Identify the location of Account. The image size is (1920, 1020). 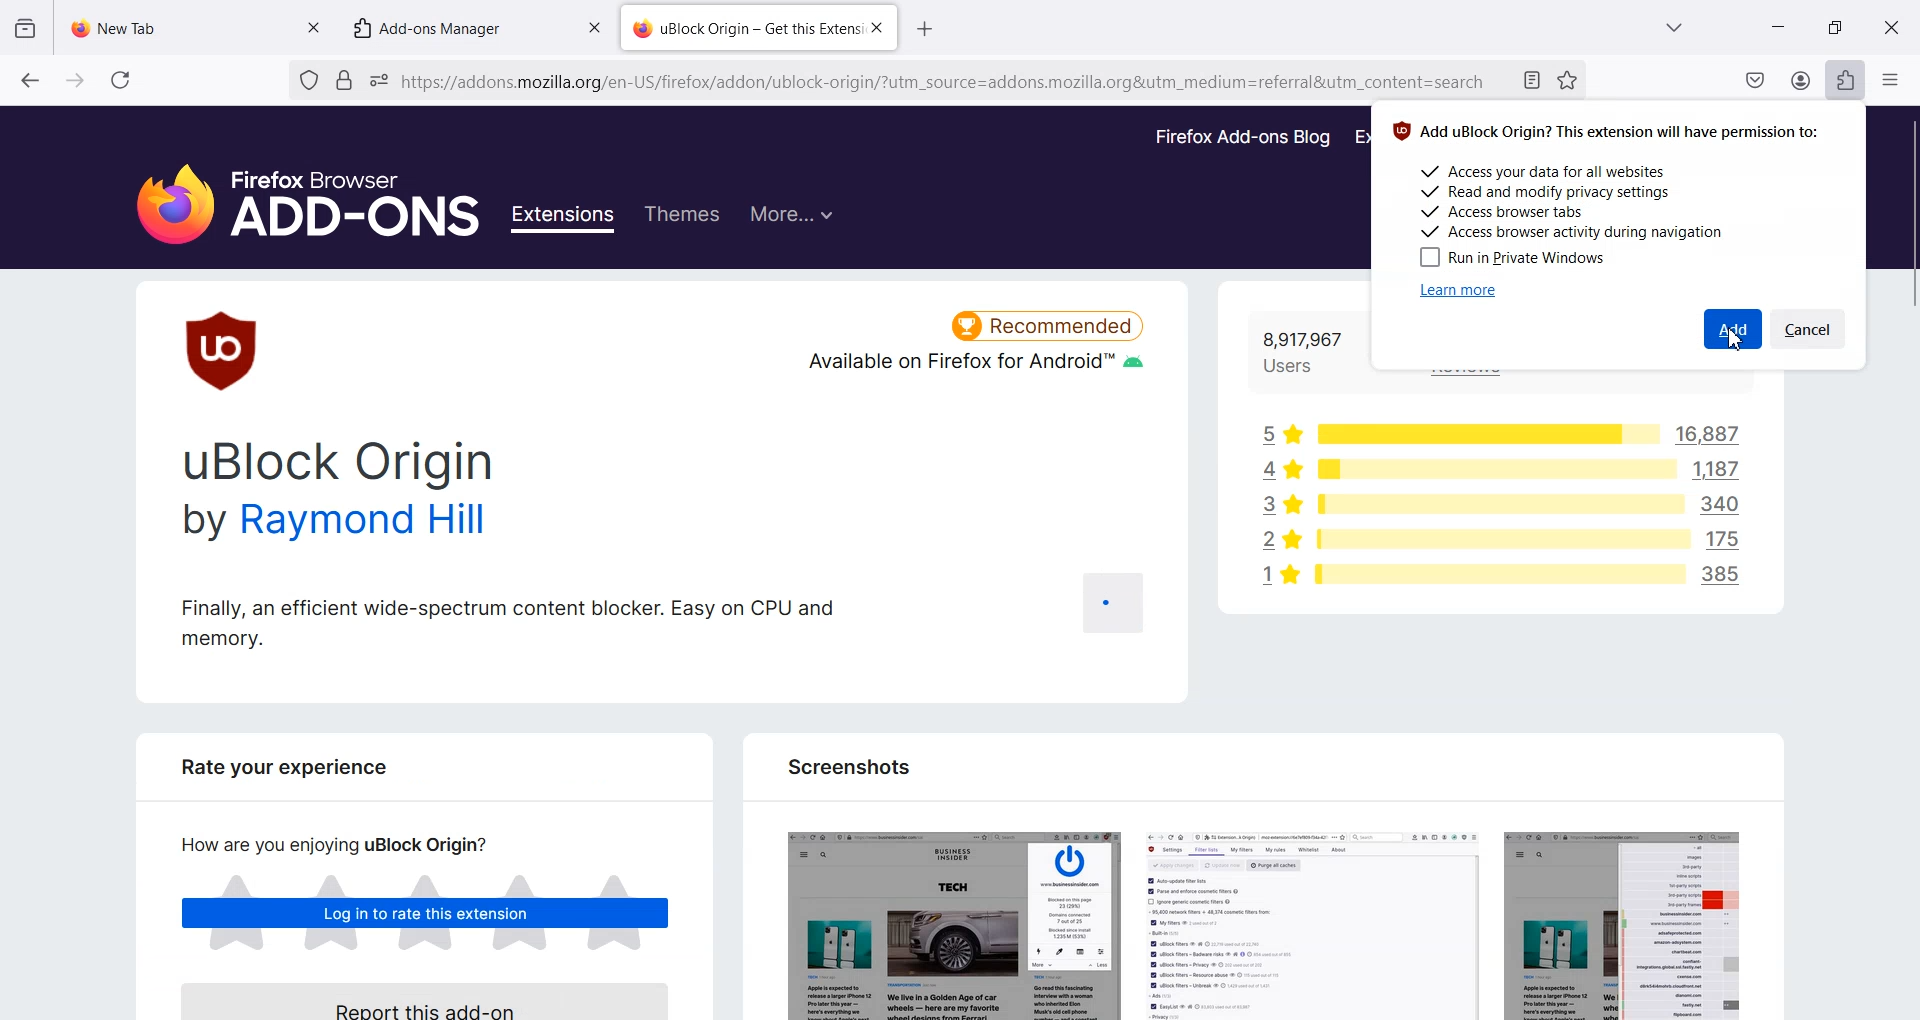
(1802, 80).